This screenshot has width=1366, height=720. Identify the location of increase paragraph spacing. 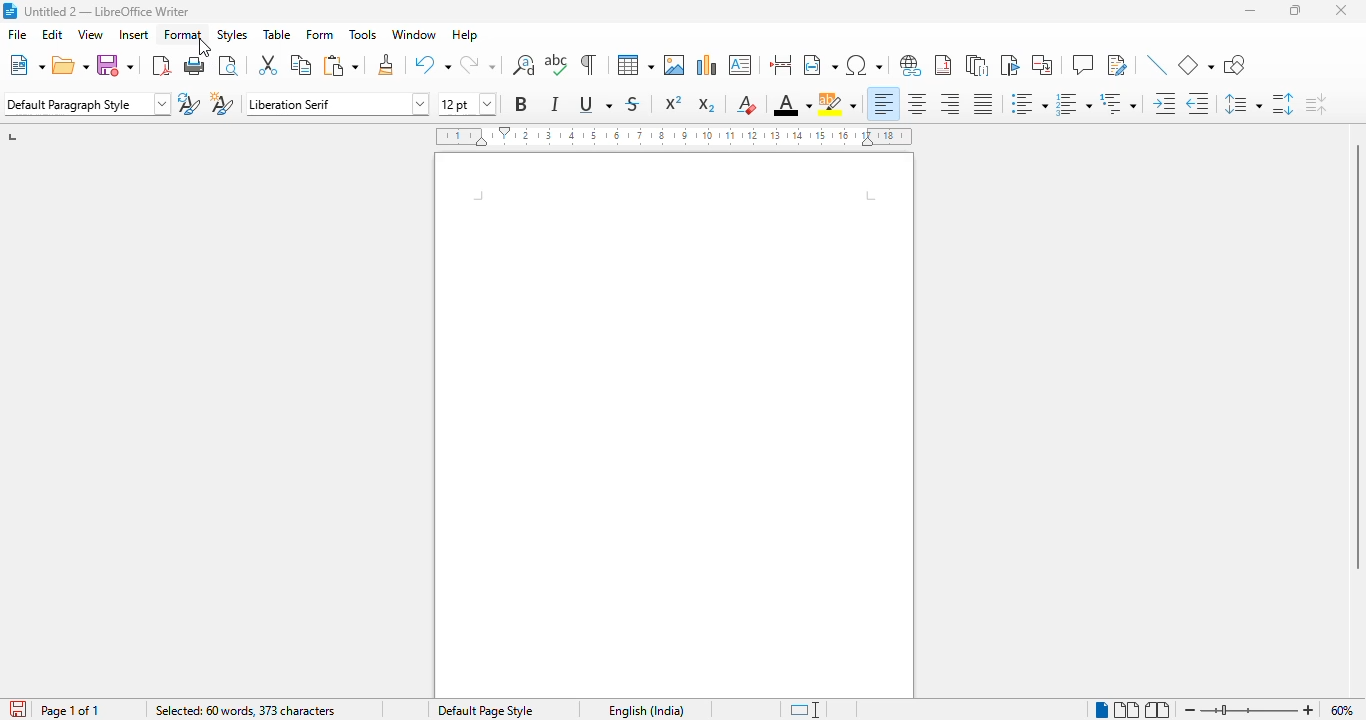
(1282, 104).